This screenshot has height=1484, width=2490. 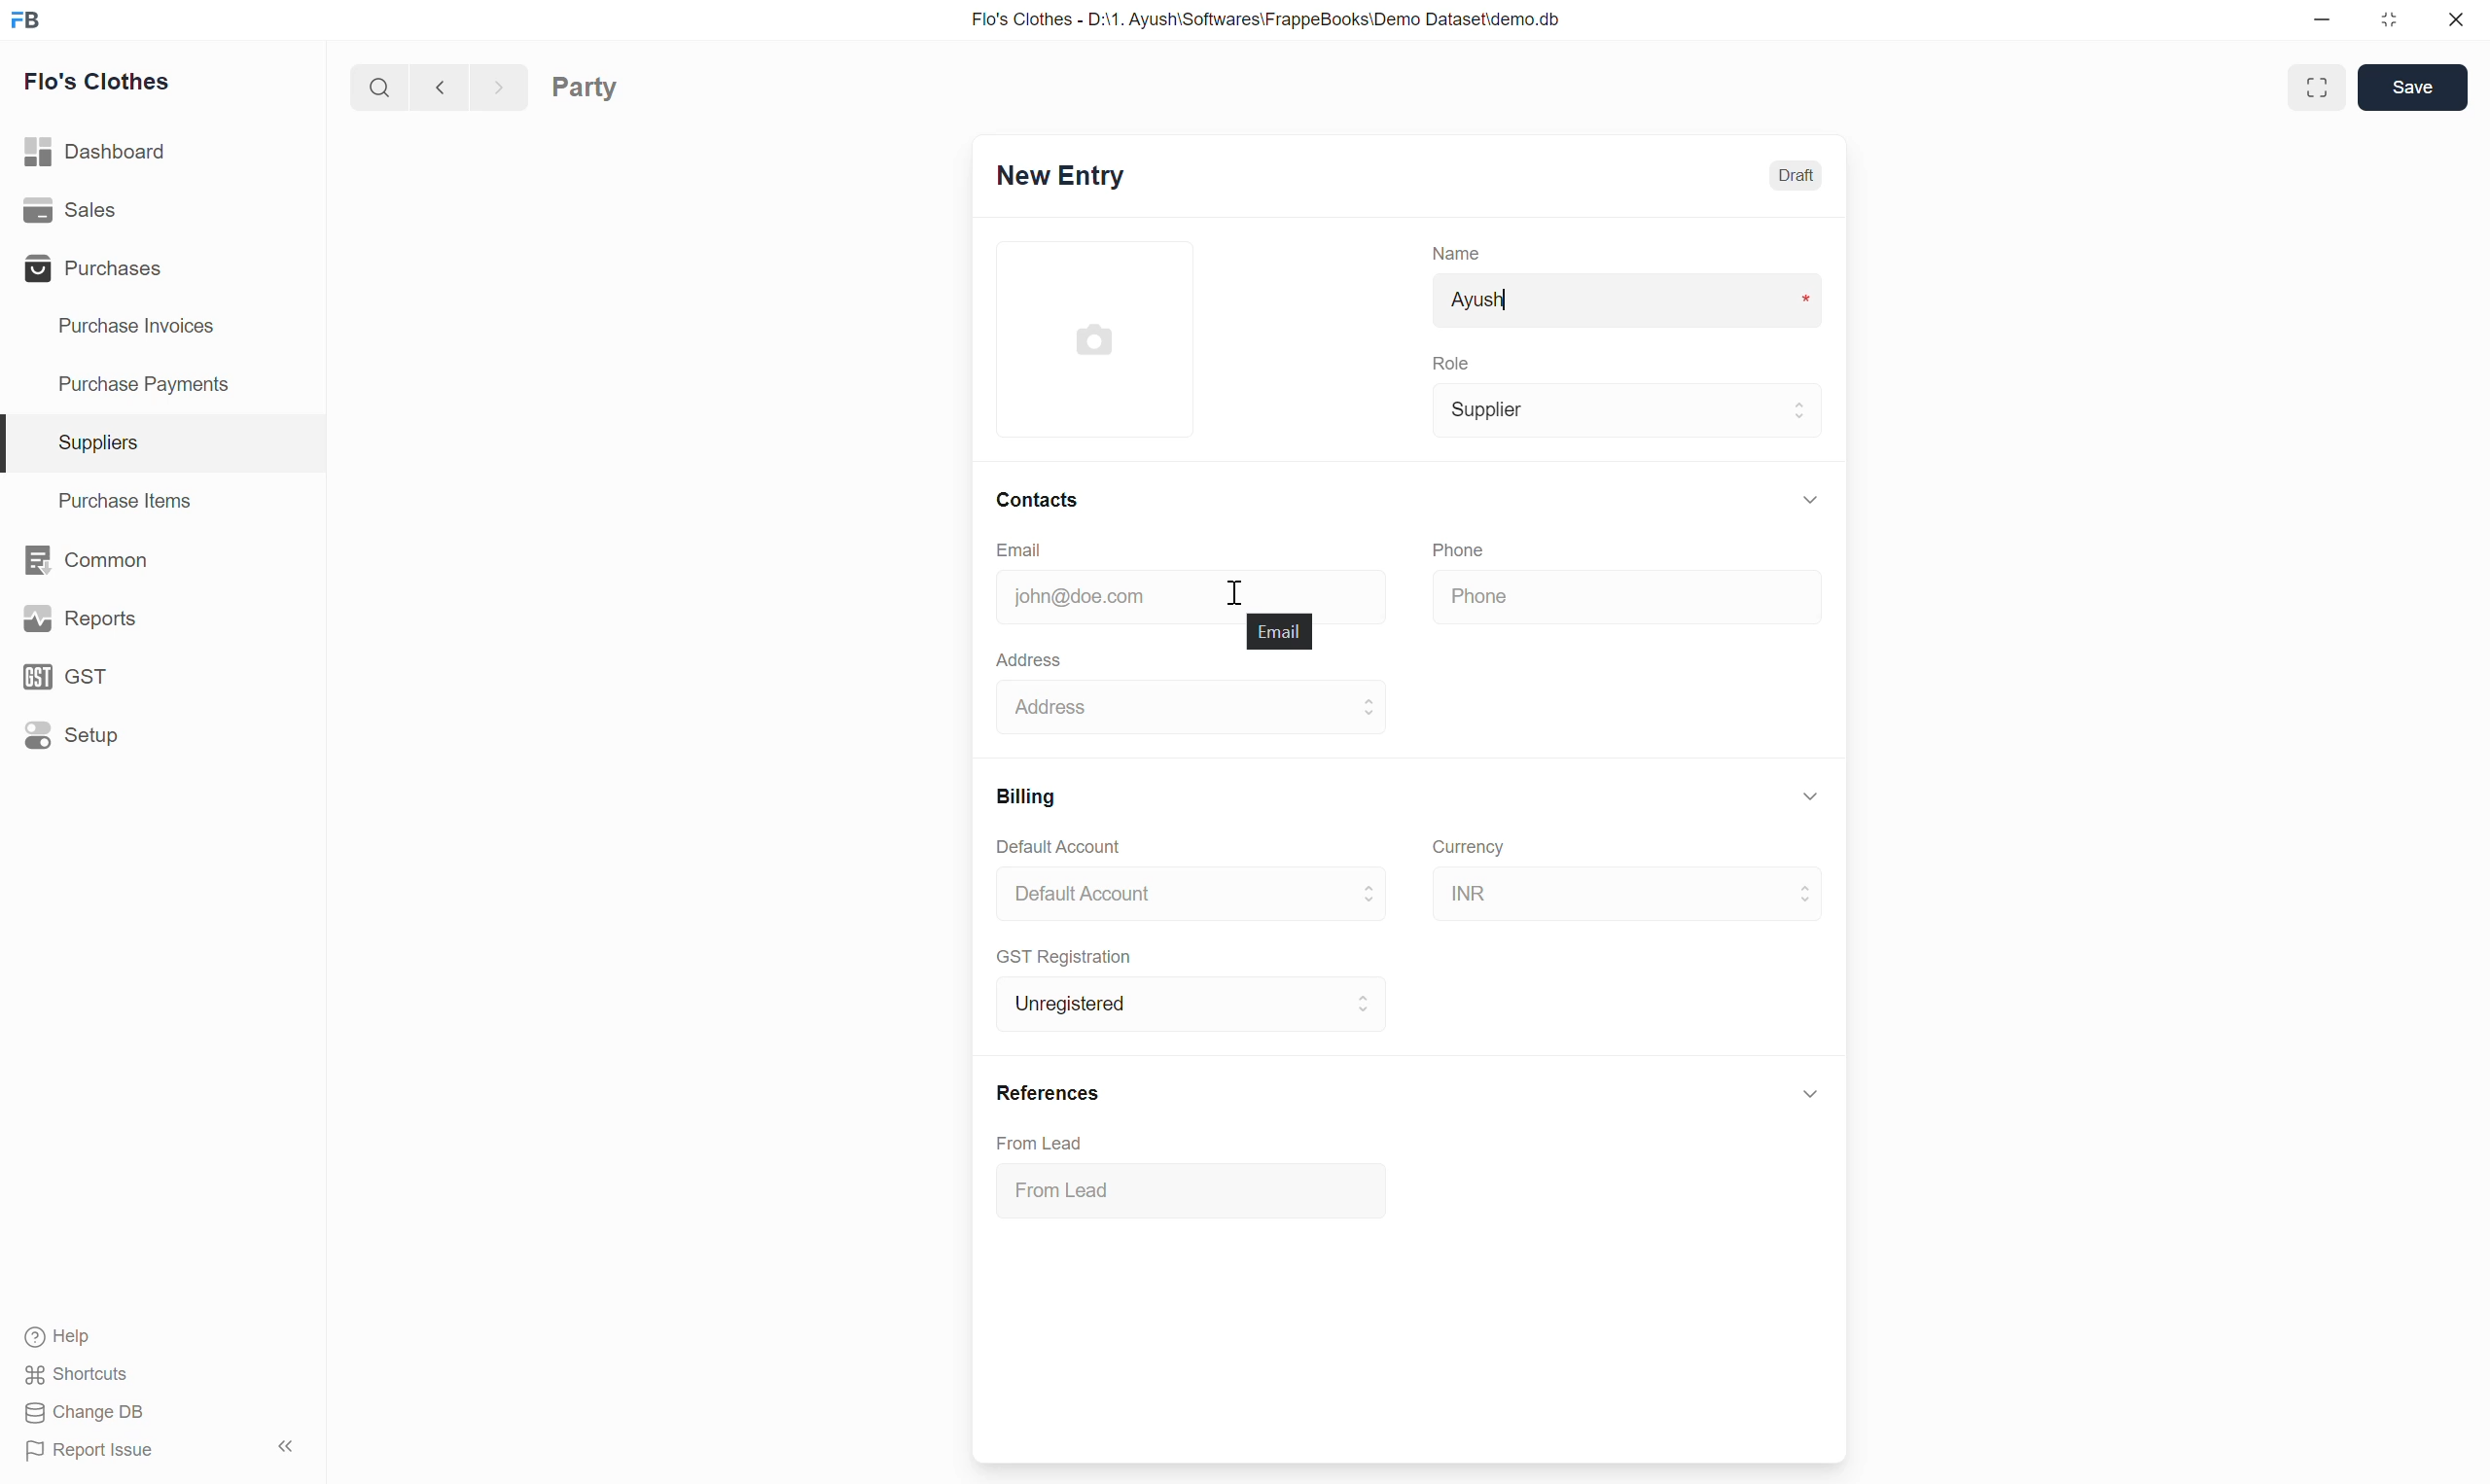 I want to click on Name, so click(x=1456, y=253).